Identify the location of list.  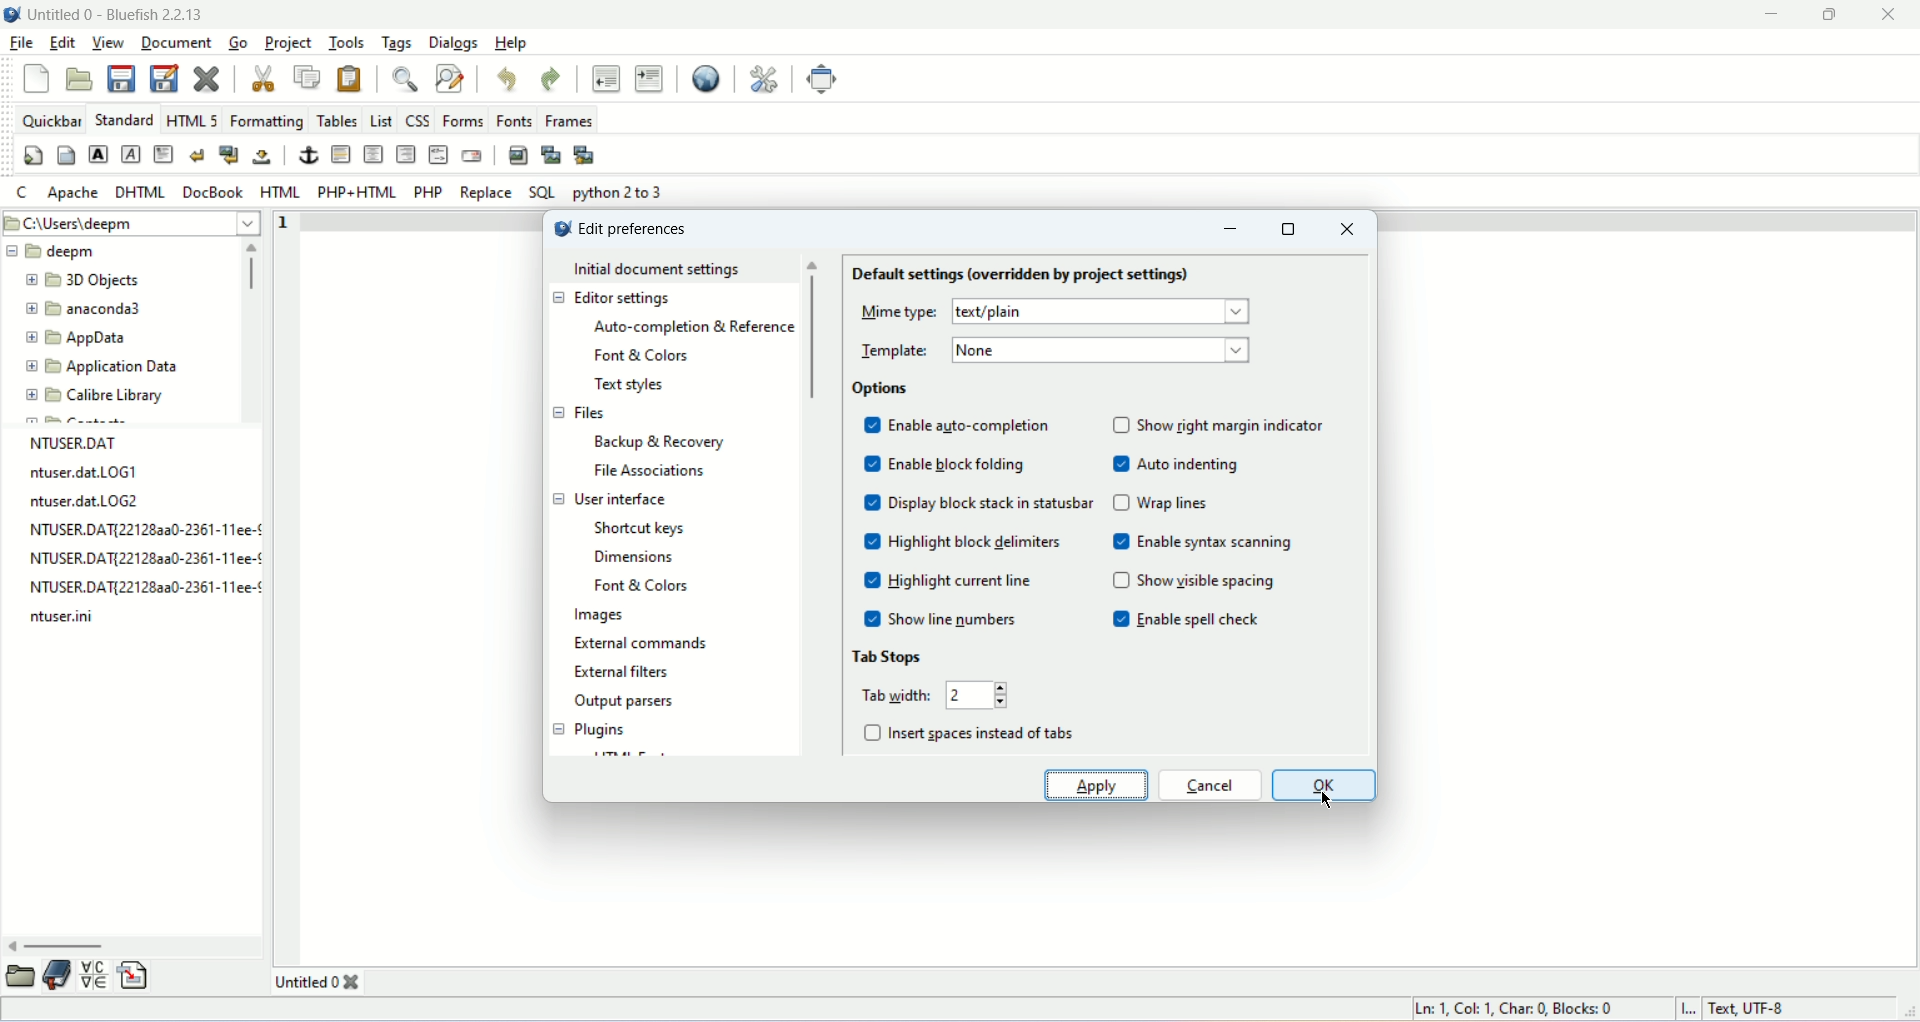
(382, 118).